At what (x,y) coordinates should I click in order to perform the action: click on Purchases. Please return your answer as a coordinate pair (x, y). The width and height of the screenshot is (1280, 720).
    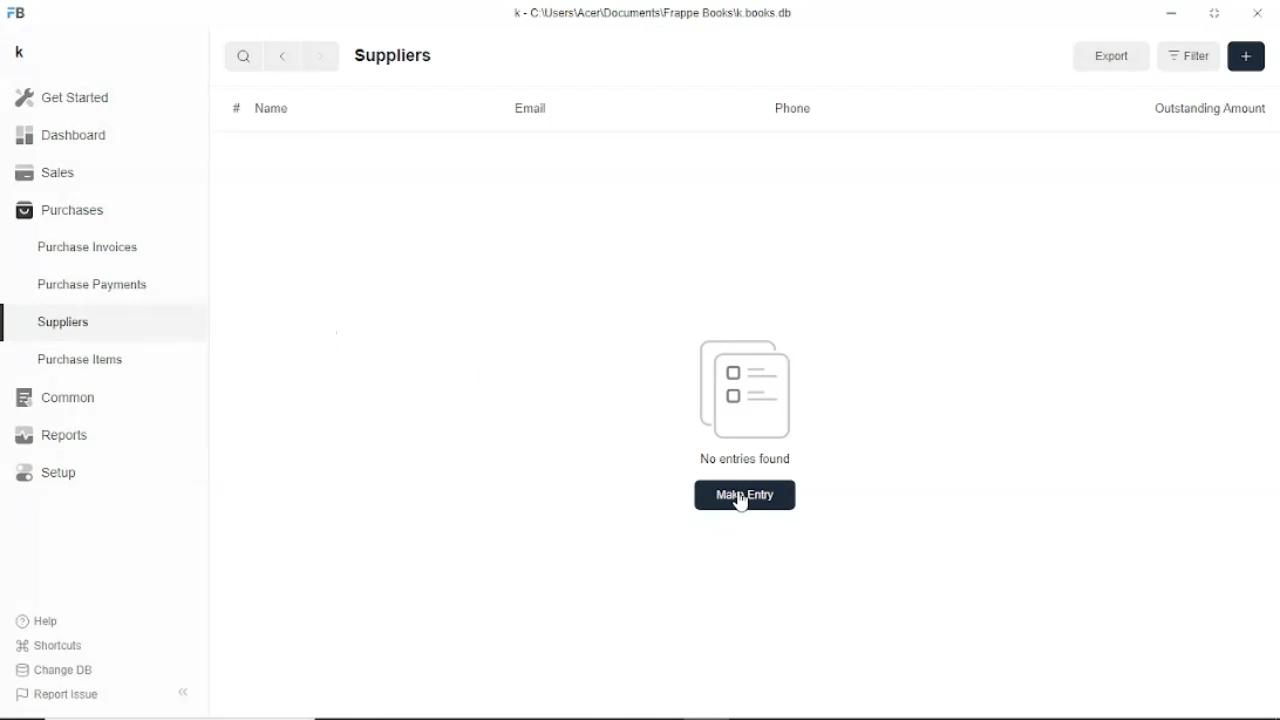
    Looking at the image, I should click on (58, 211).